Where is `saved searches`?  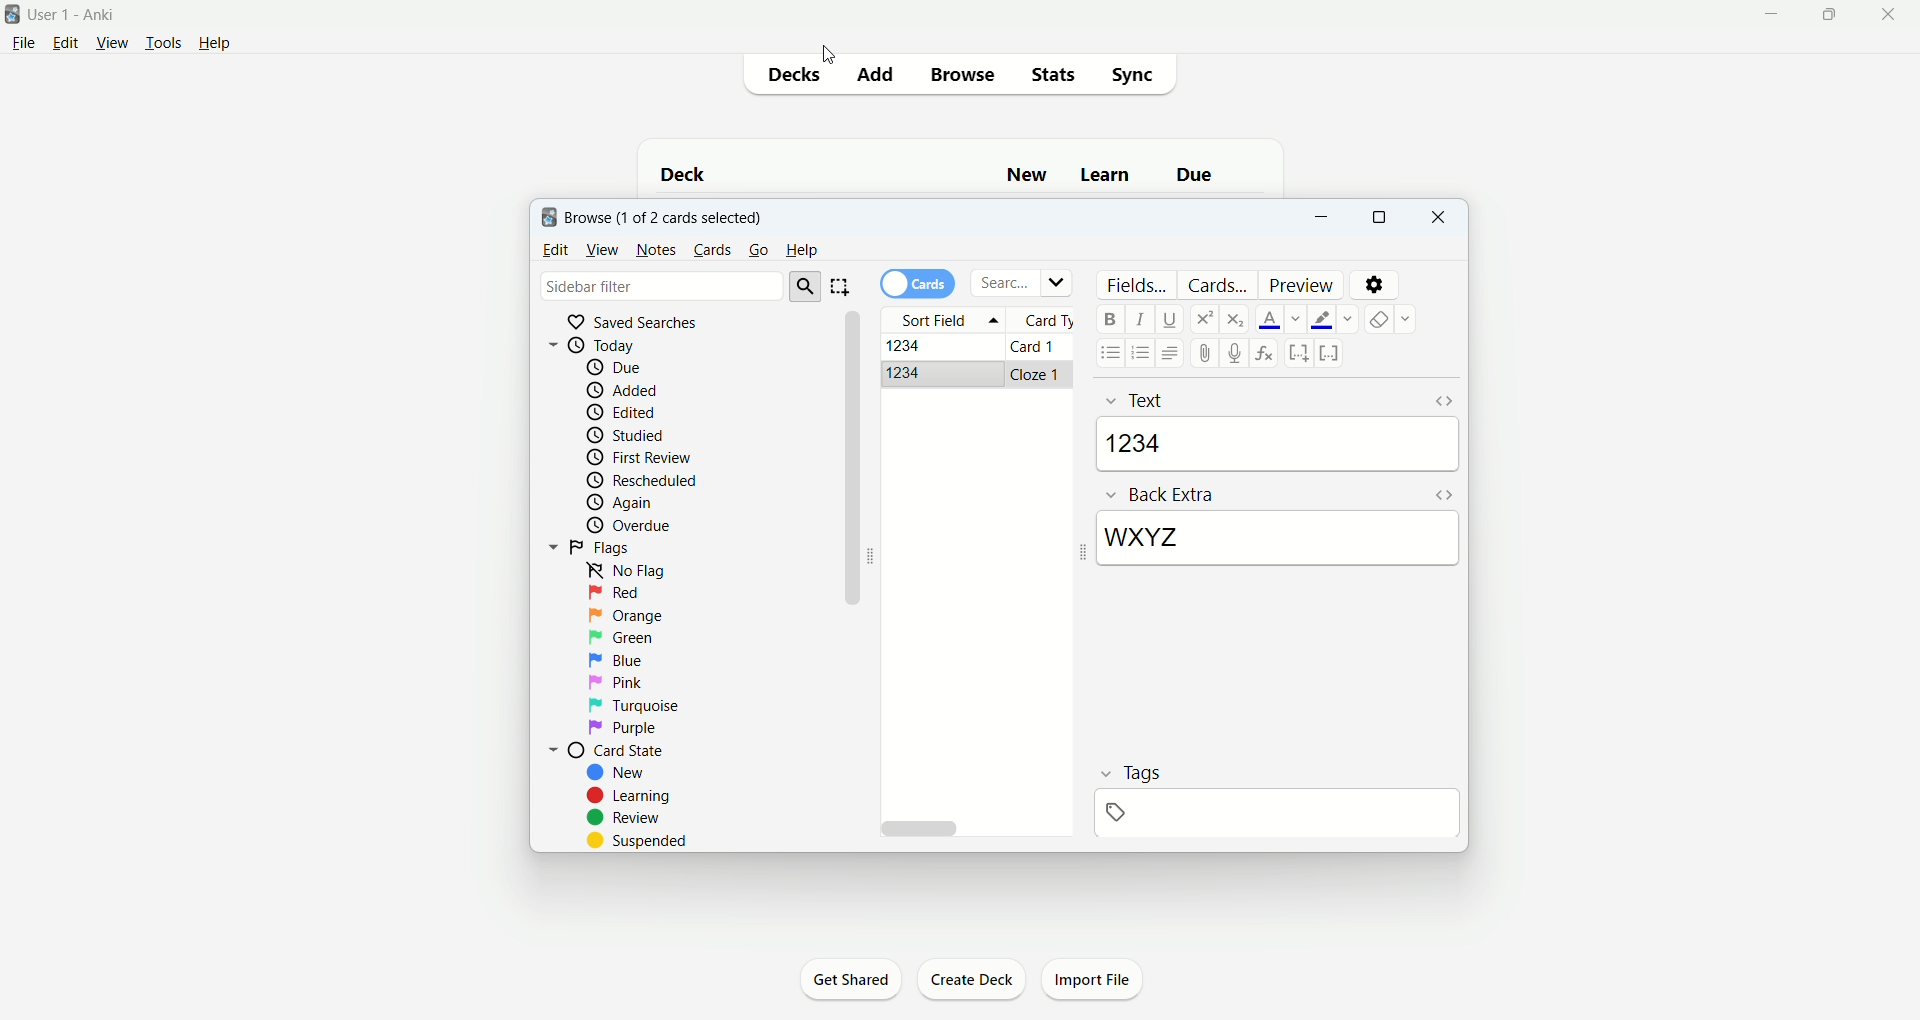 saved searches is located at coordinates (627, 321).